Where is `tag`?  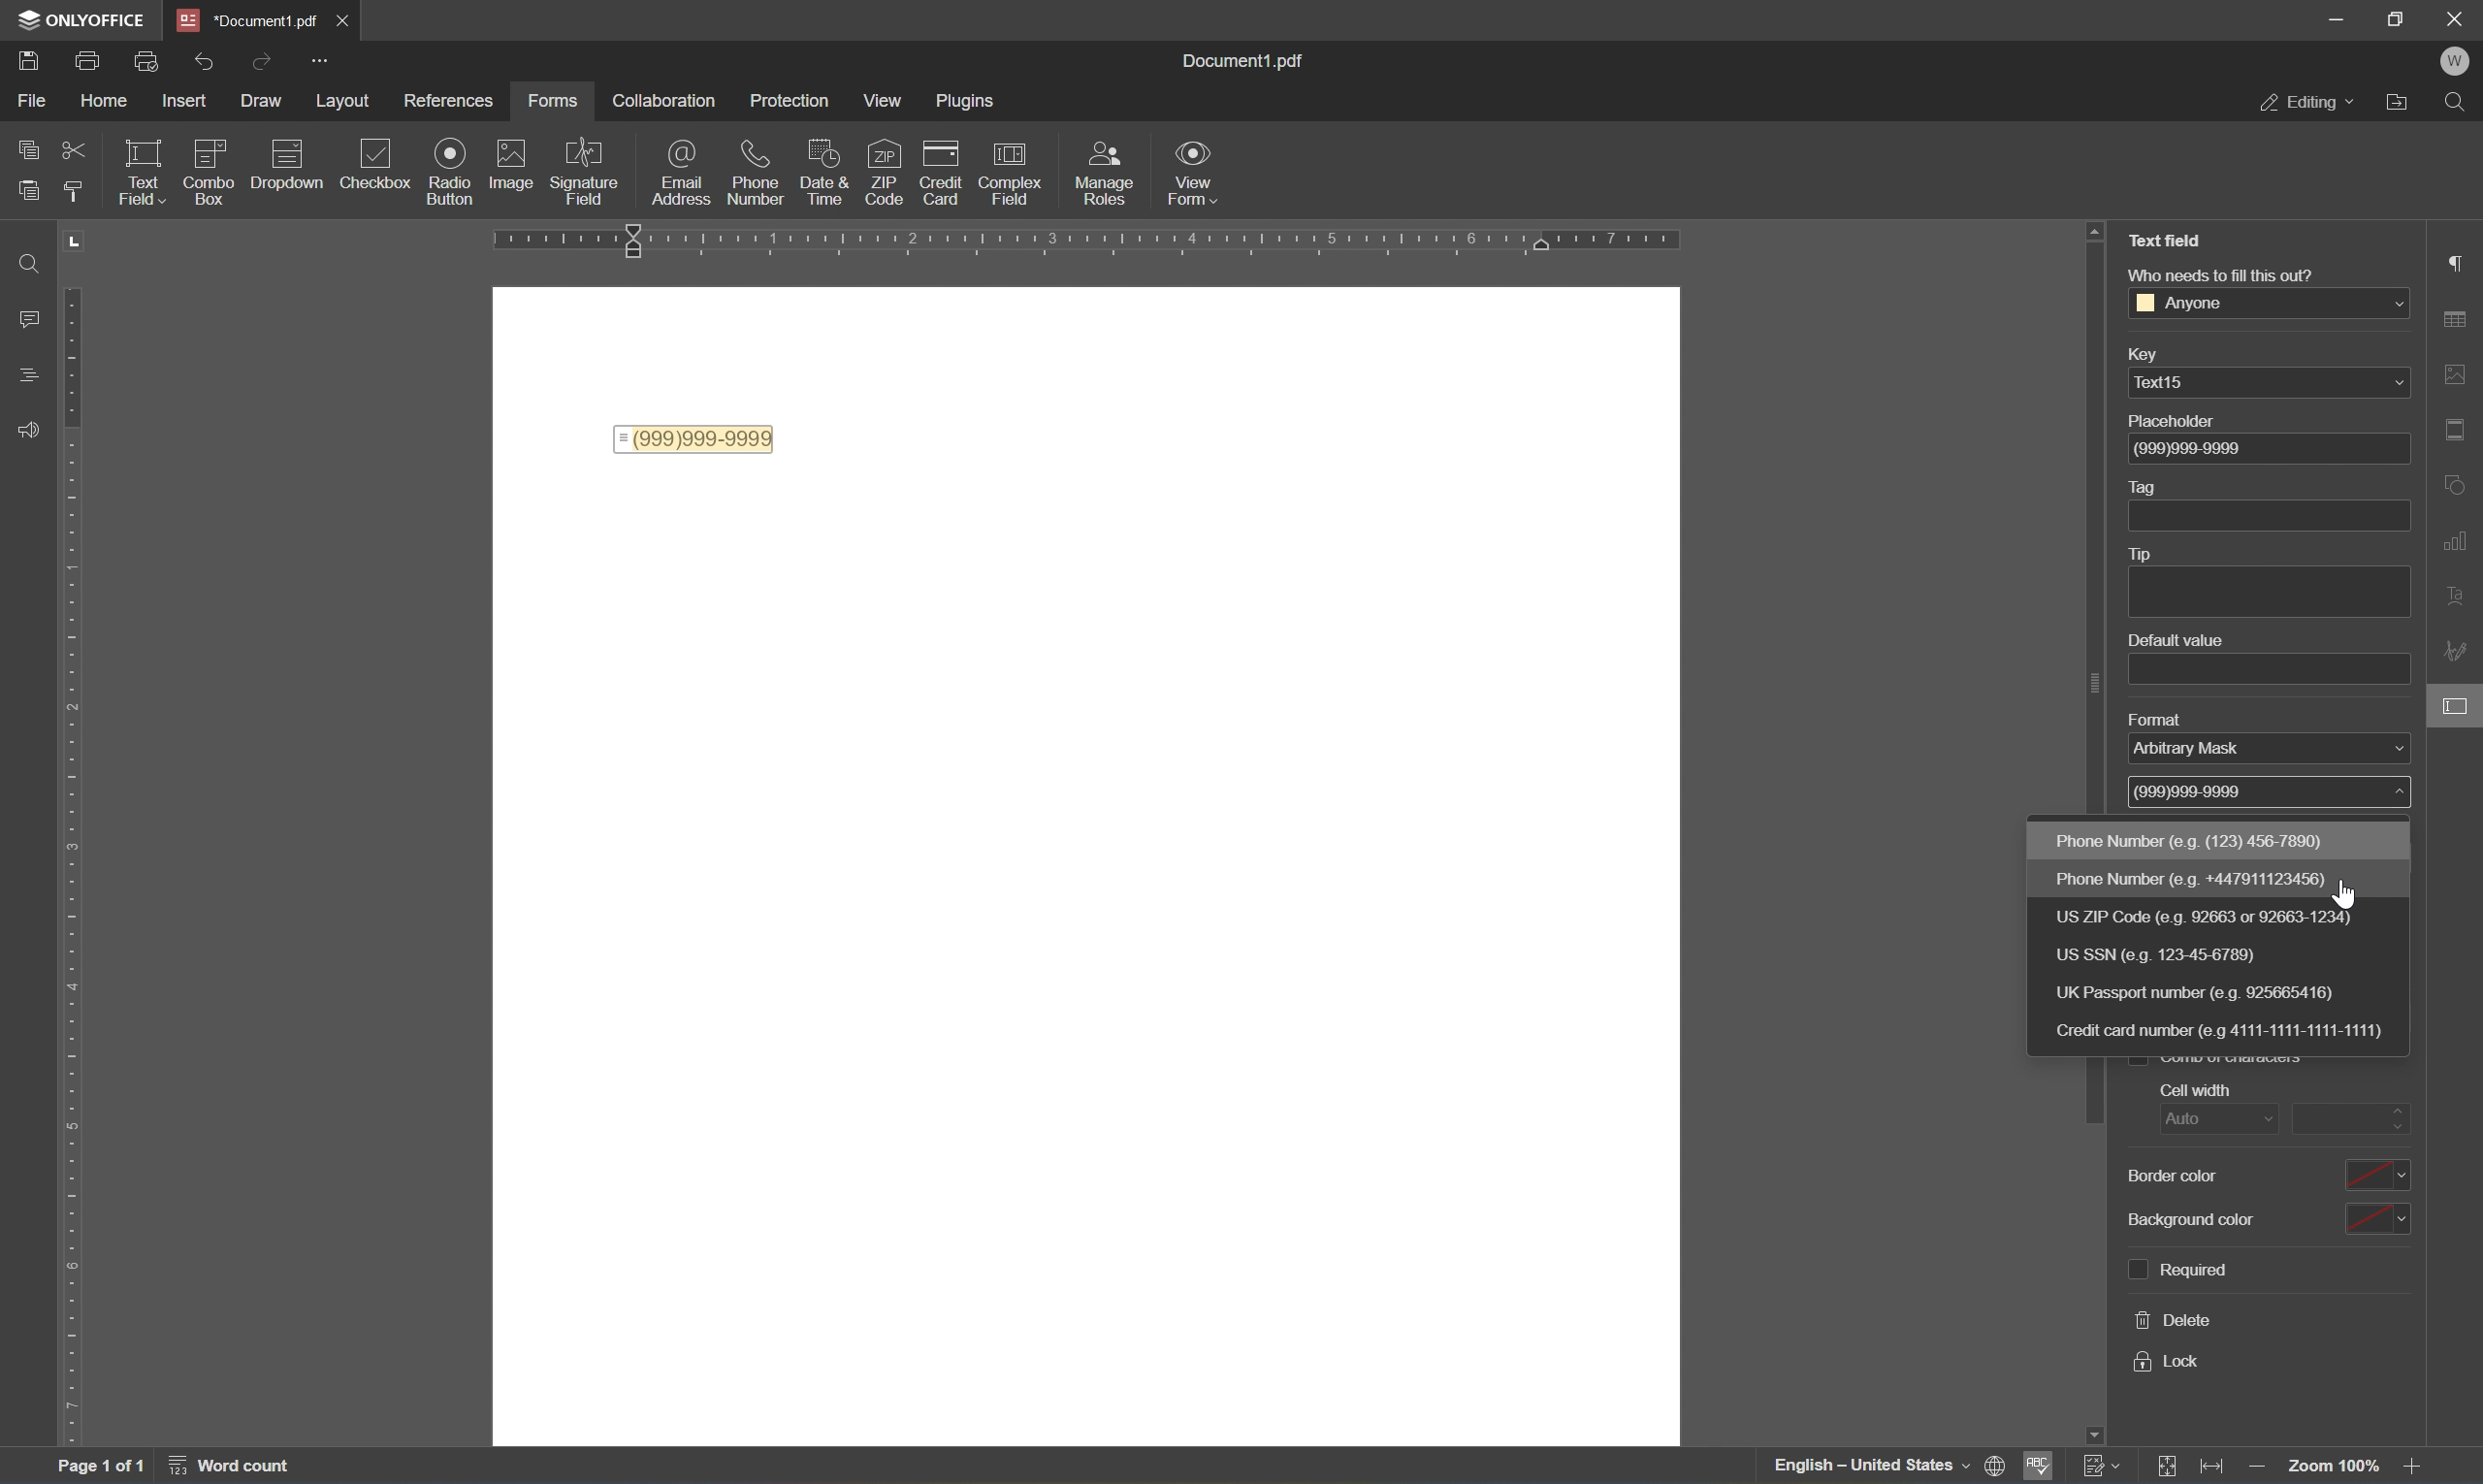 tag is located at coordinates (2143, 485).